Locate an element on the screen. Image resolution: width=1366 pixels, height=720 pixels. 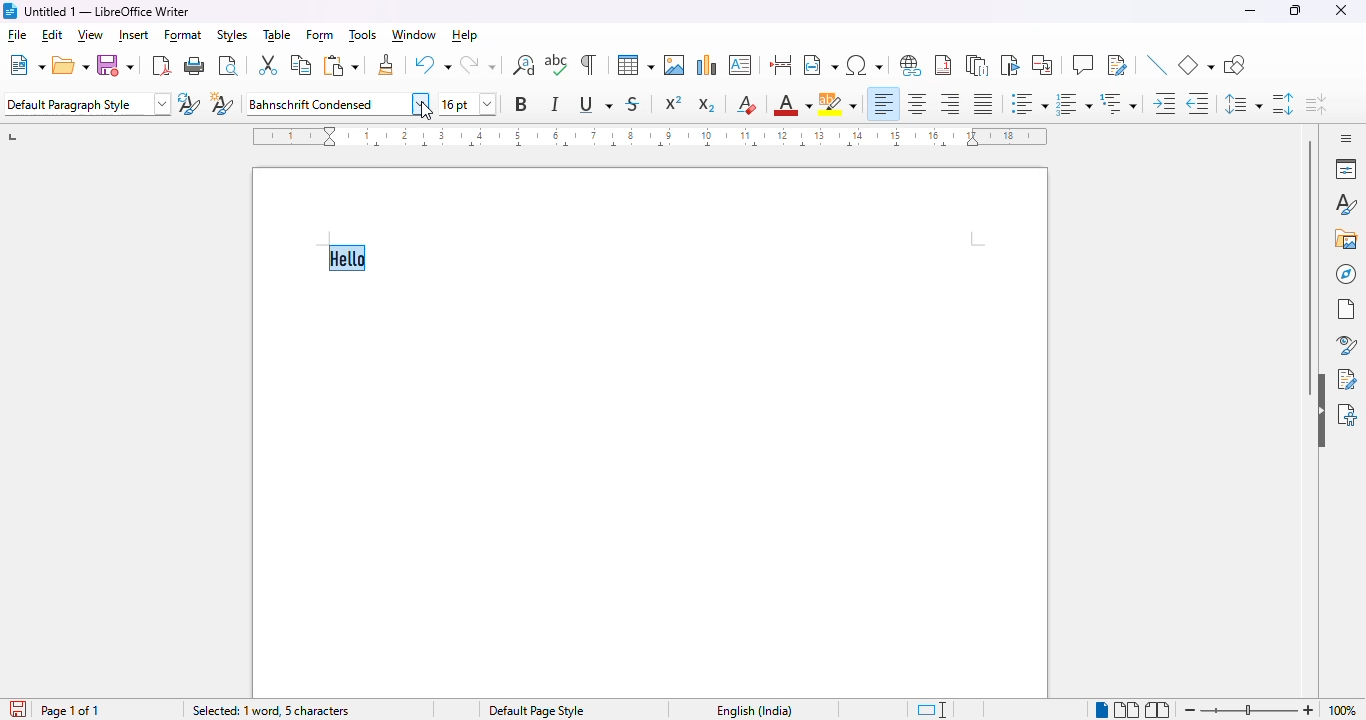
export directly as PDF is located at coordinates (162, 65).